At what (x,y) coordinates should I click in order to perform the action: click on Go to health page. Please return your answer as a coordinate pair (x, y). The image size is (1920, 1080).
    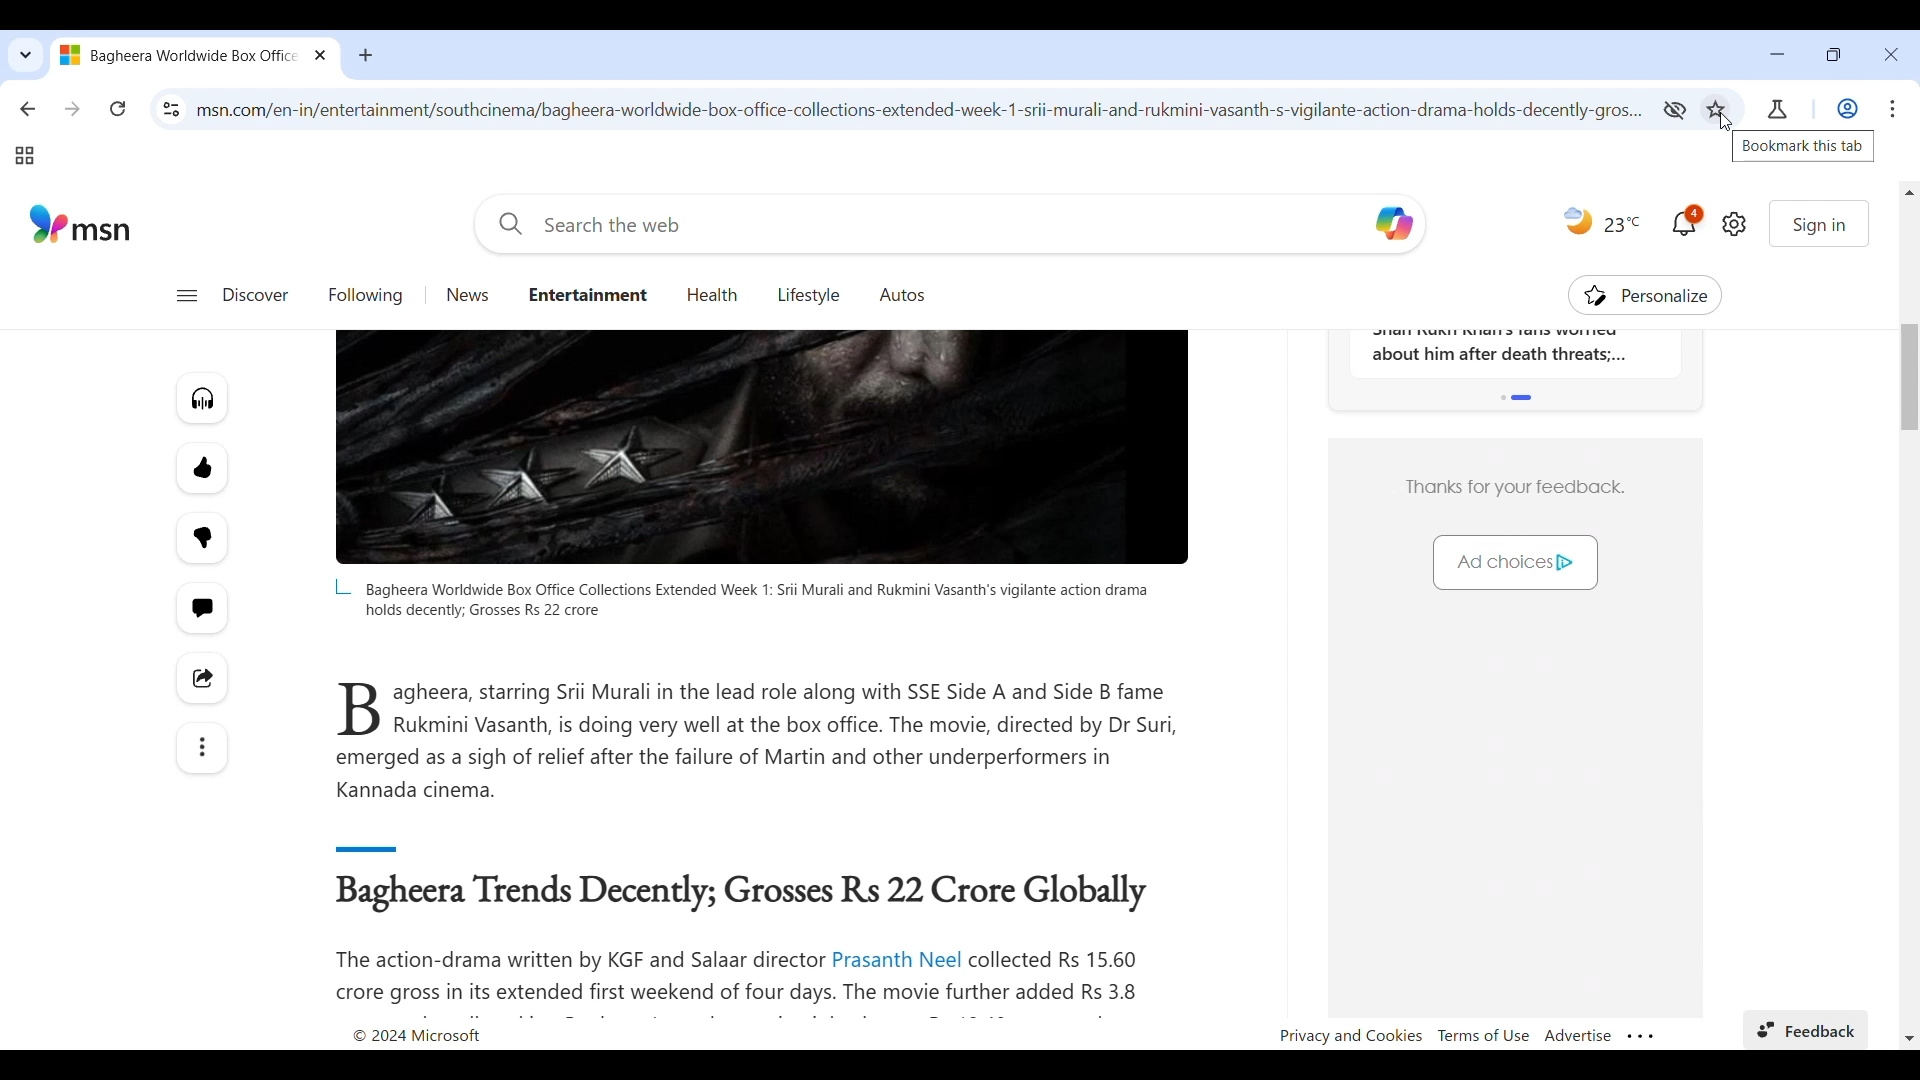
    Looking at the image, I should click on (713, 296).